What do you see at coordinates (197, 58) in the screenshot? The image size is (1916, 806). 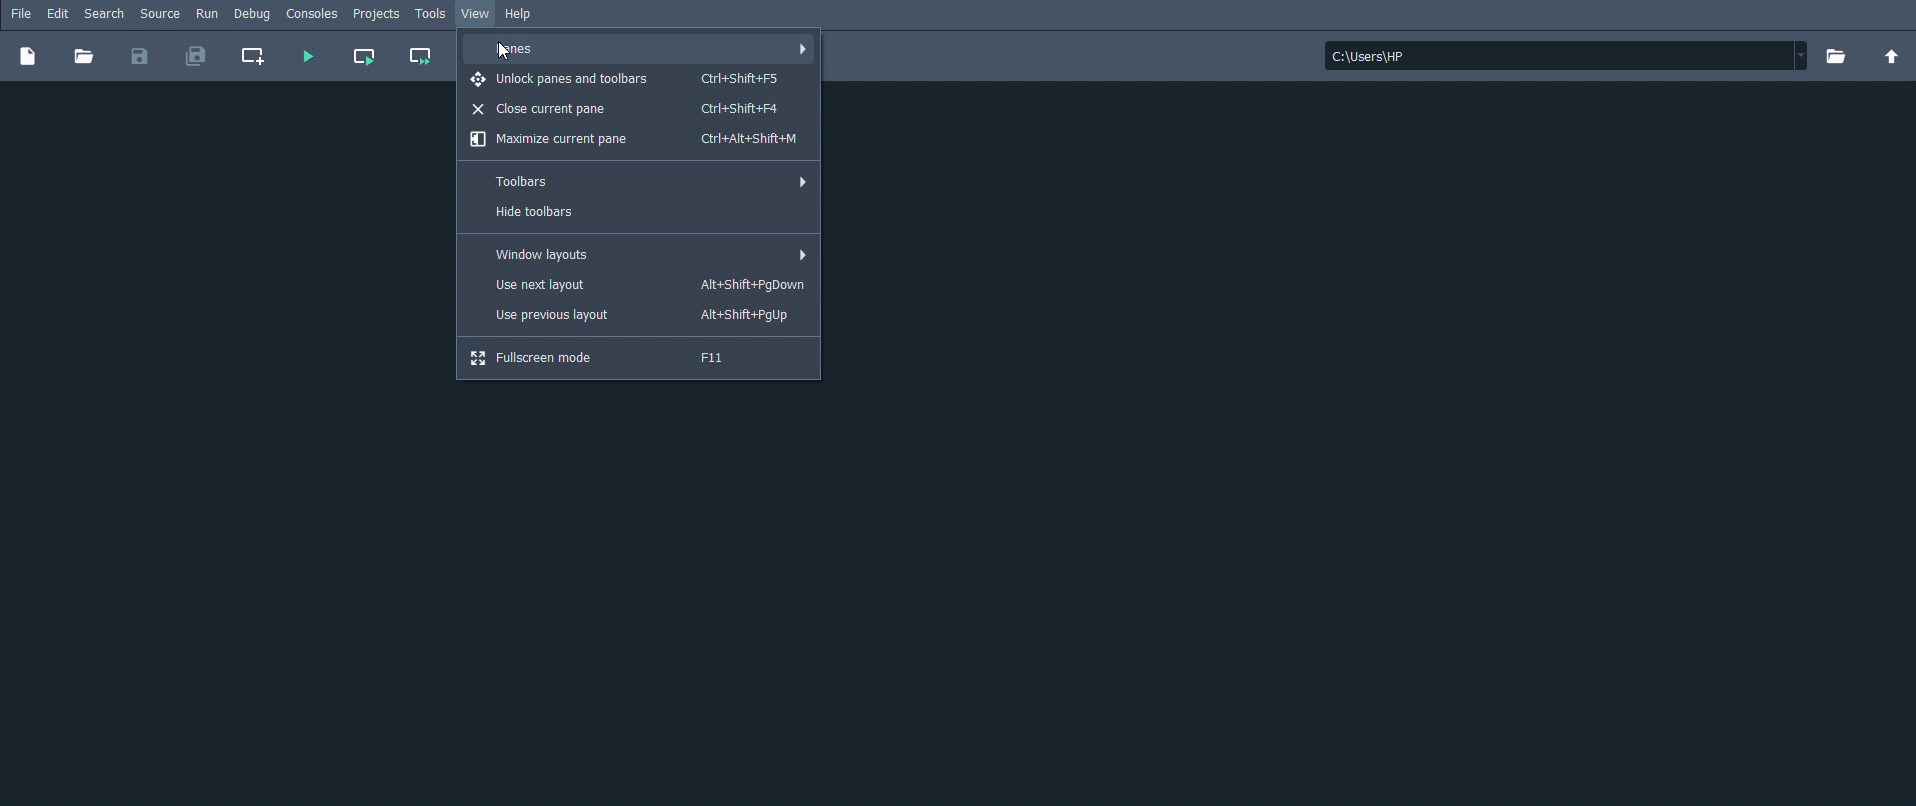 I see `Save all files` at bounding box center [197, 58].